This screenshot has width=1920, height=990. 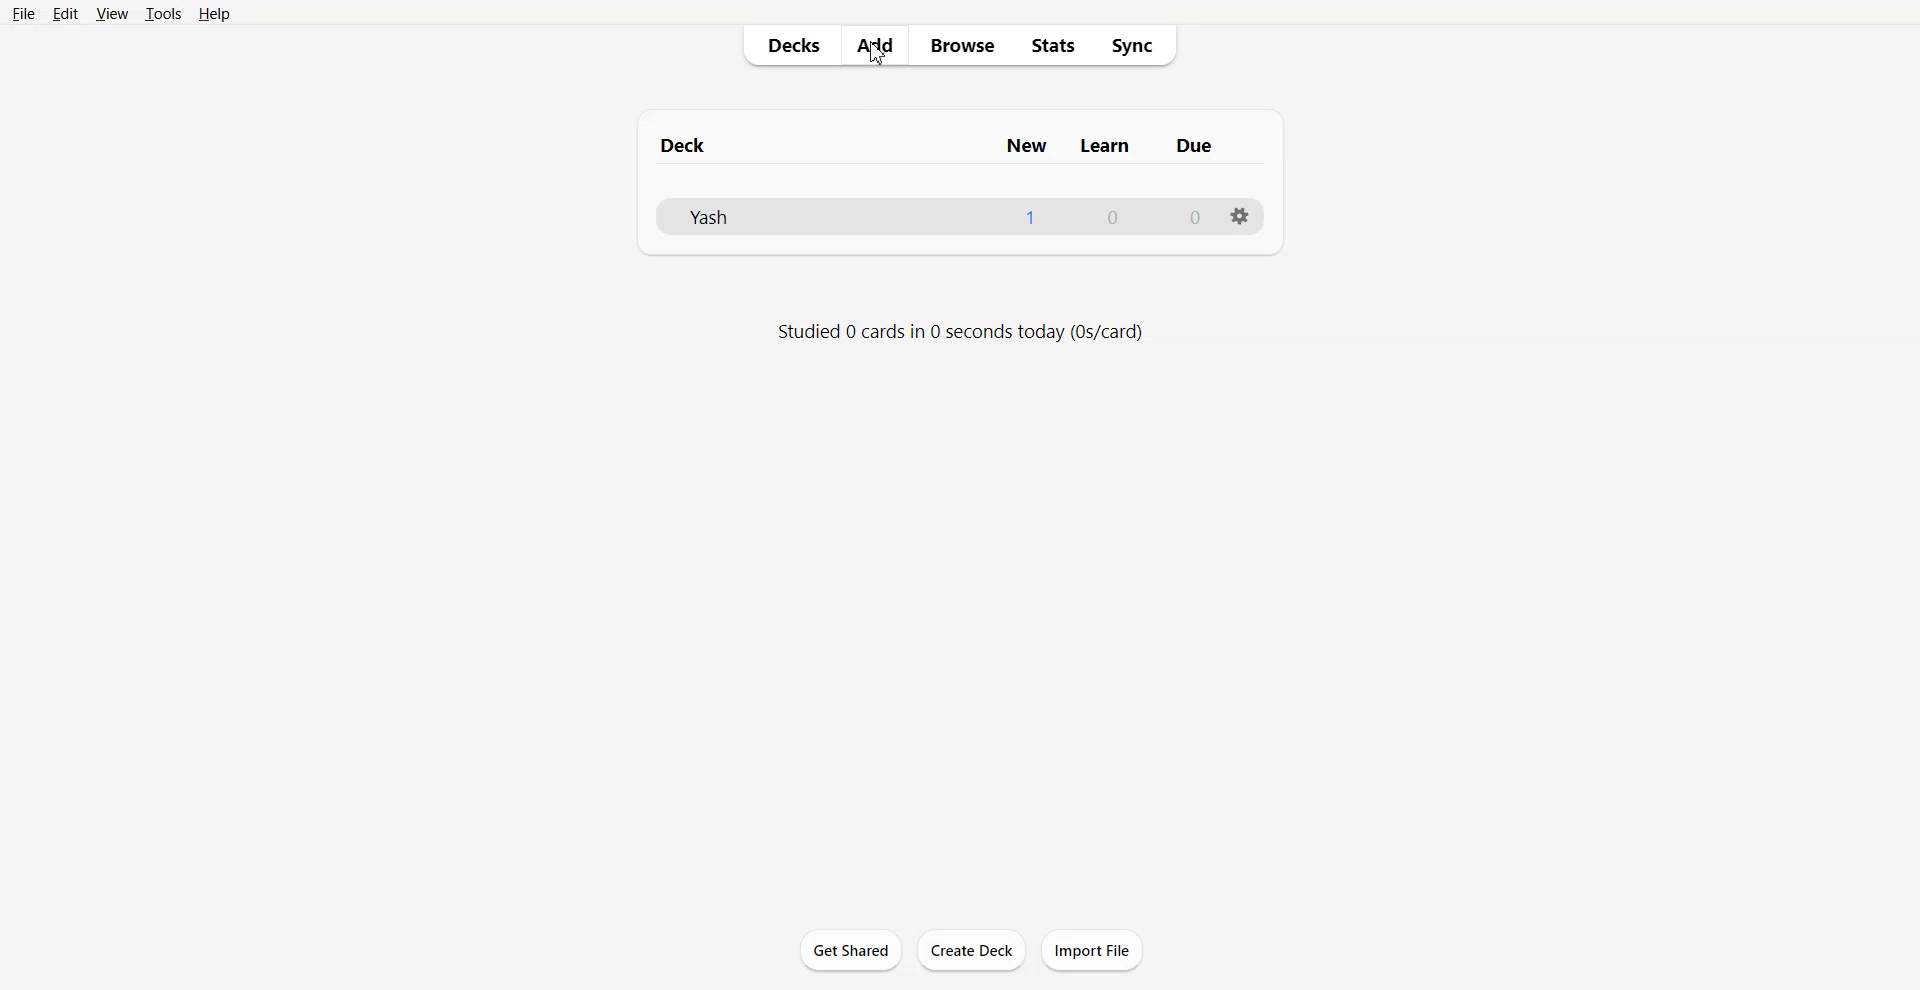 What do you see at coordinates (790, 45) in the screenshot?
I see `Decks` at bounding box center [790, 45].